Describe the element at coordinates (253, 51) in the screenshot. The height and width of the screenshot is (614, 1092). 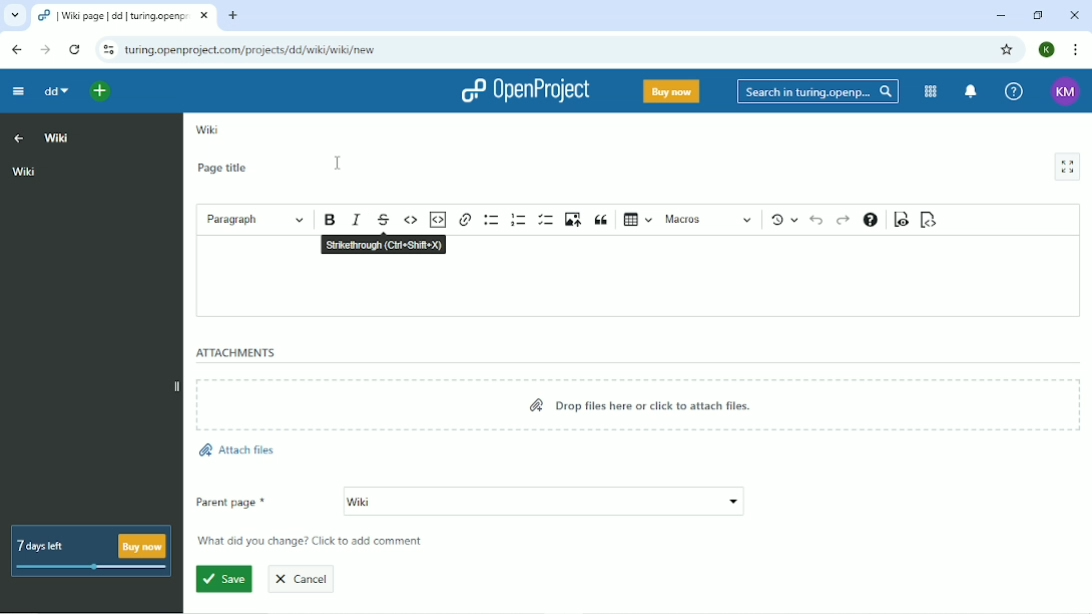
I see `Site` at that location.